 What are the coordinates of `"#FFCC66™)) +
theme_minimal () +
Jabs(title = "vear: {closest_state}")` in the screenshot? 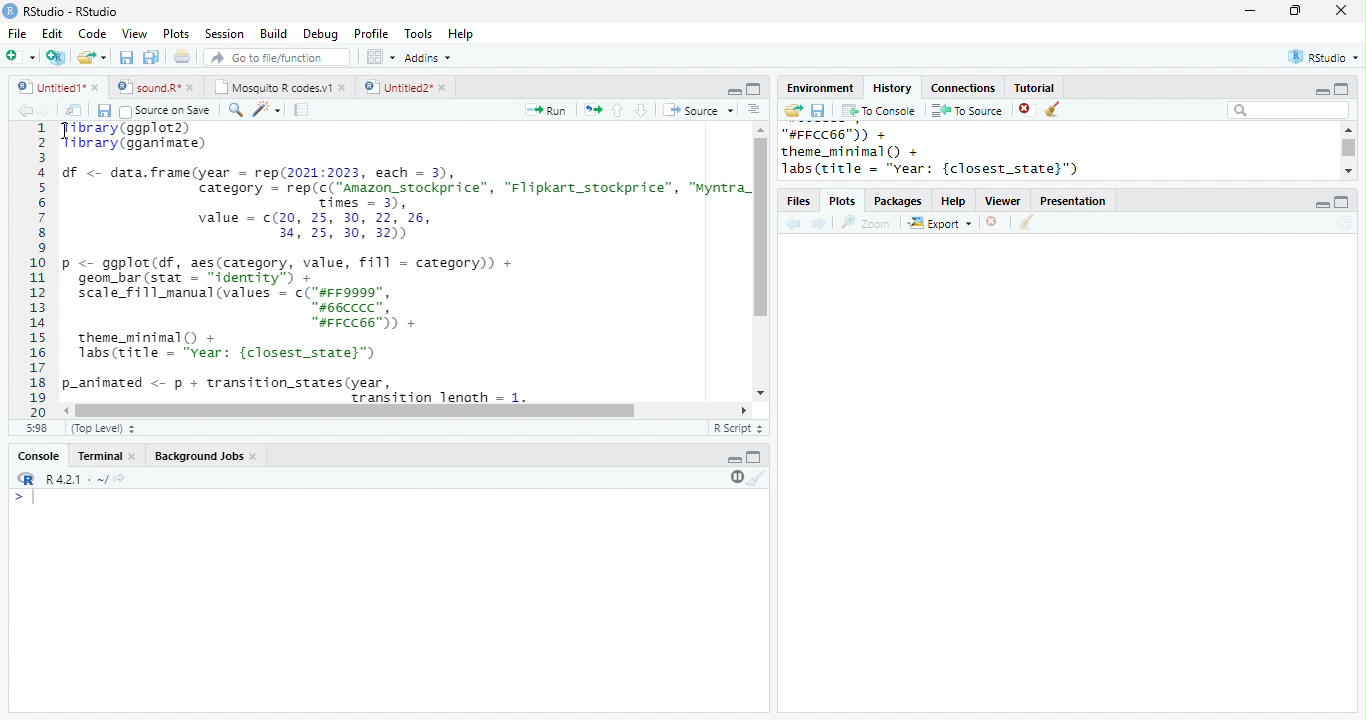 It's located at (948, 152).